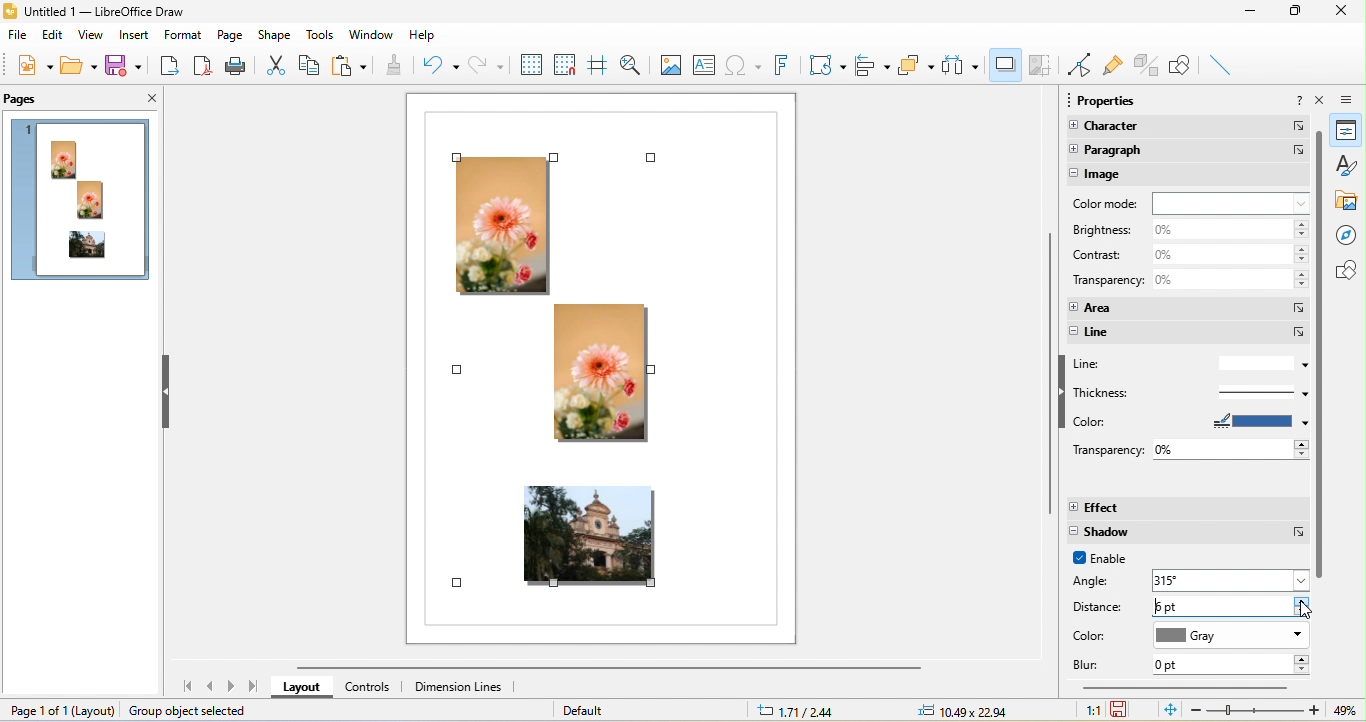 The height and width of the screenshot is (722, 1366). I want to click on next page, so click(233, 687).